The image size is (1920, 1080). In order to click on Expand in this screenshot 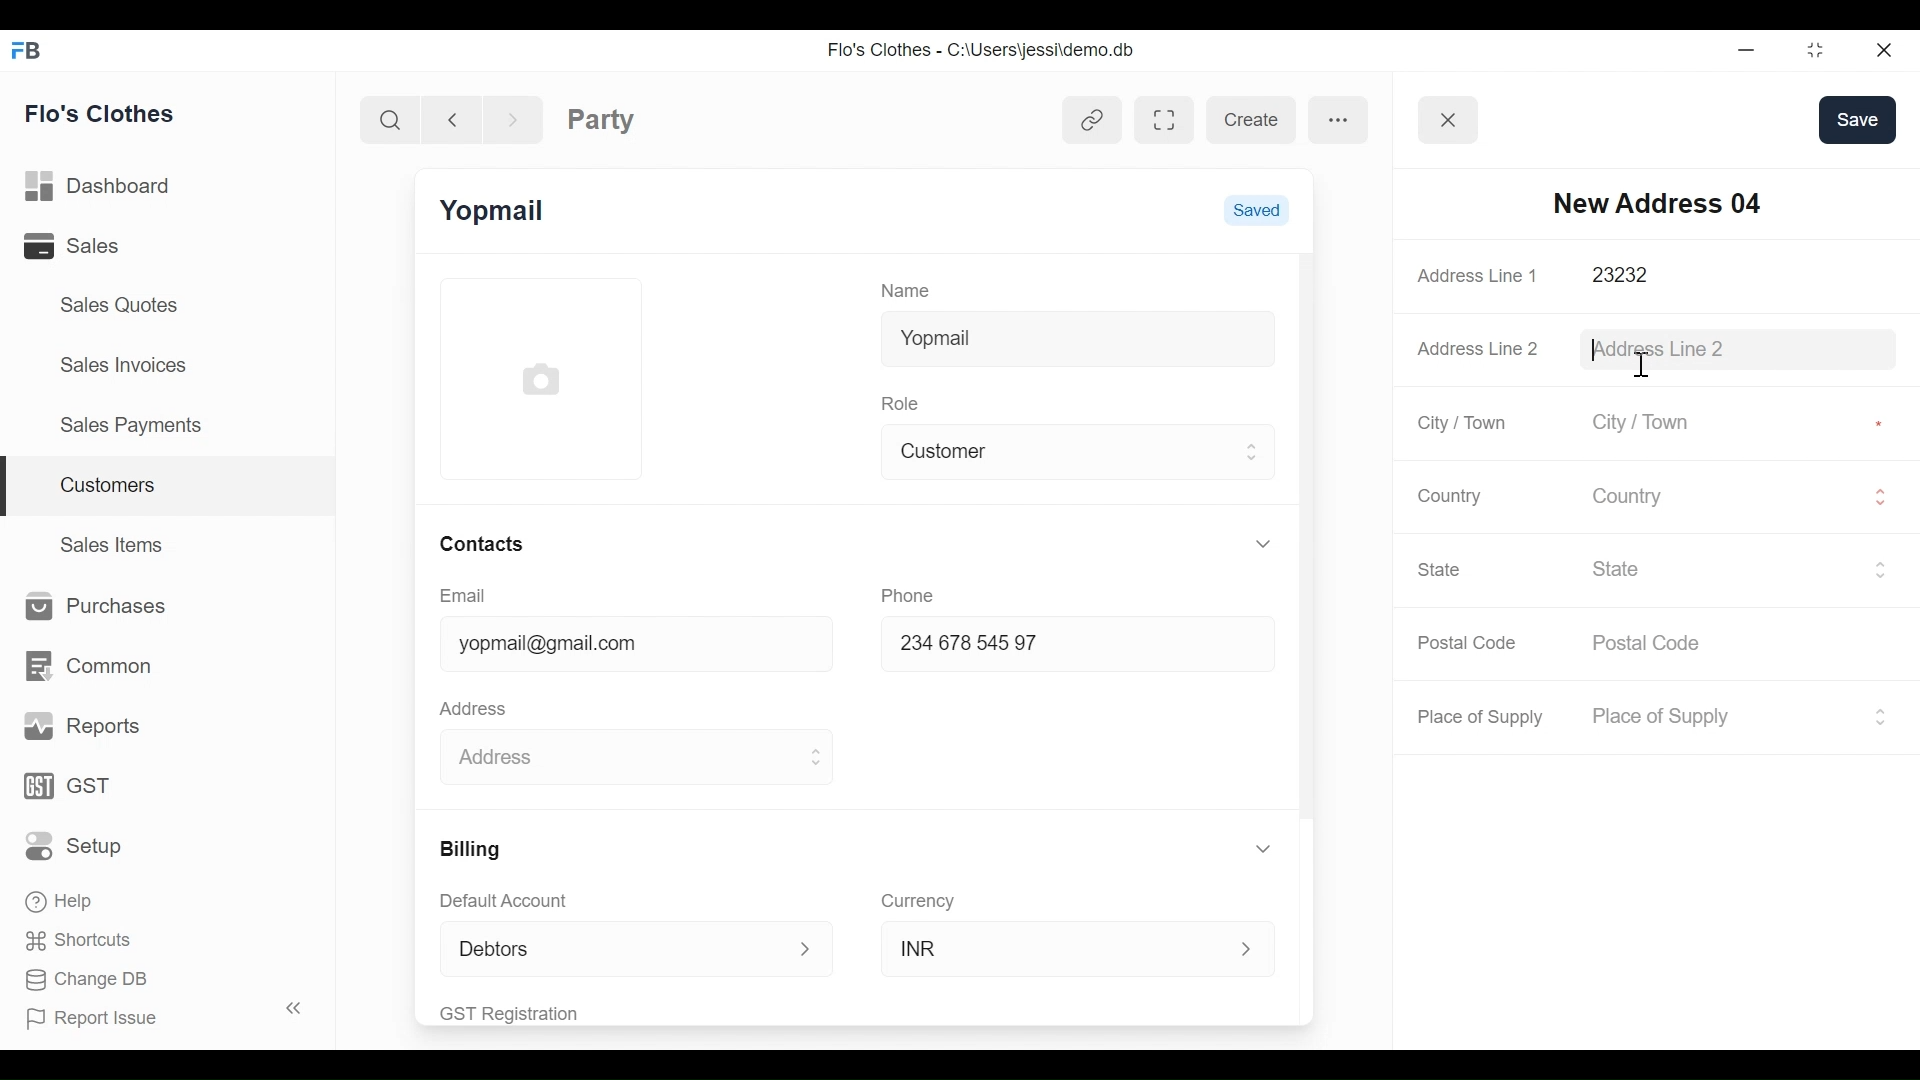, I will do `click(1263, 543)`.